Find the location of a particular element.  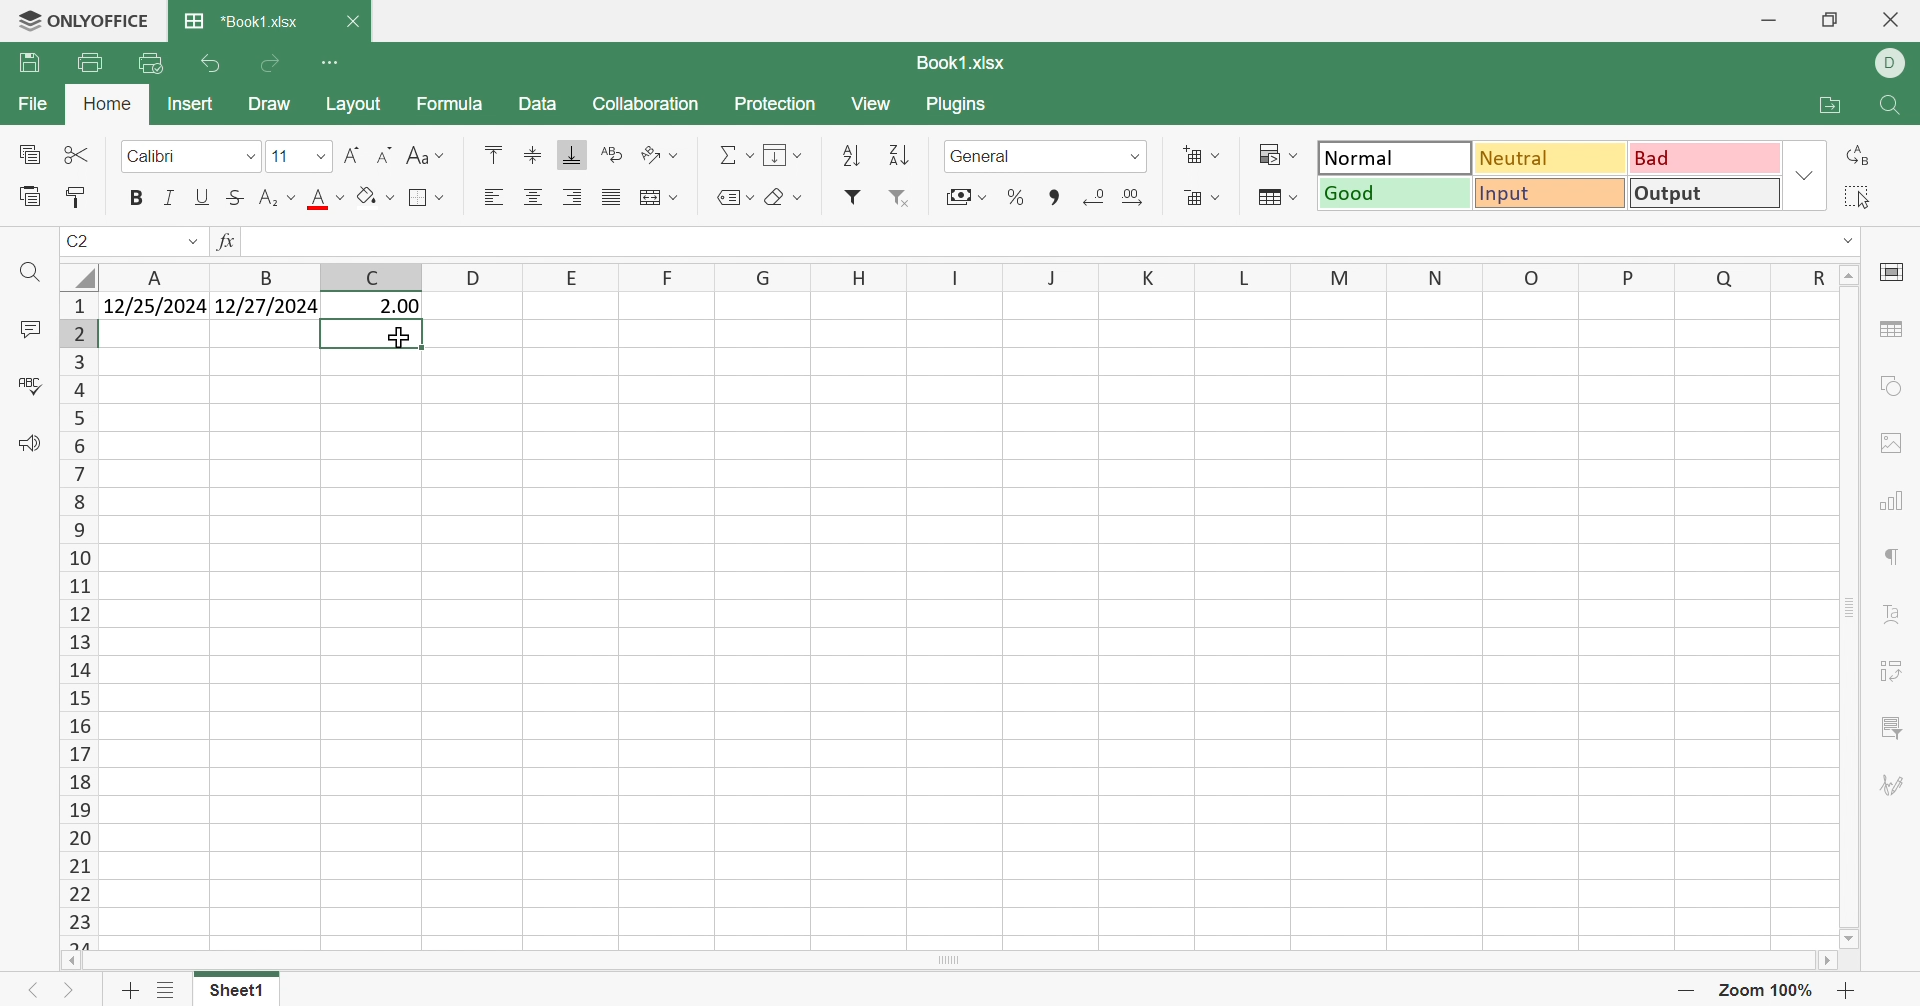

Align Middle is located at coordinates (533, 157).